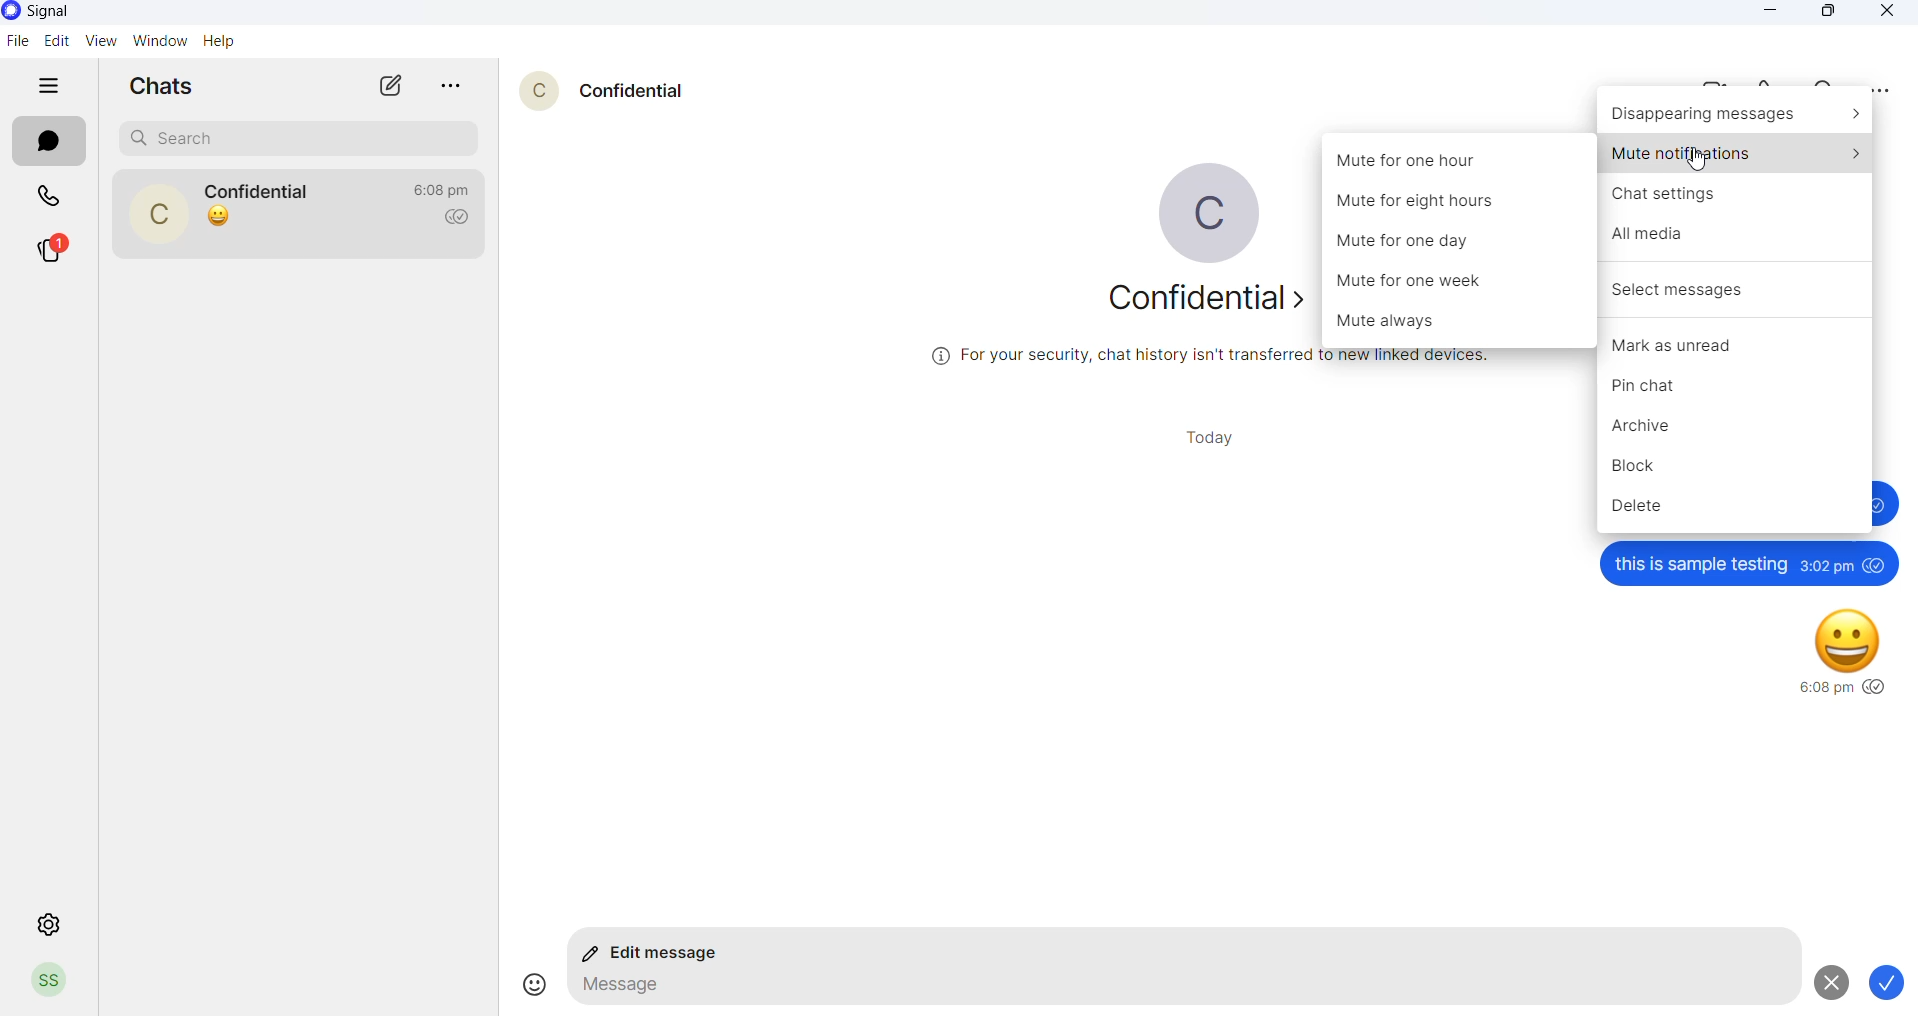  Describe the element at coordinates (264, 189) in the screenshot. I see `contact name` at that location.